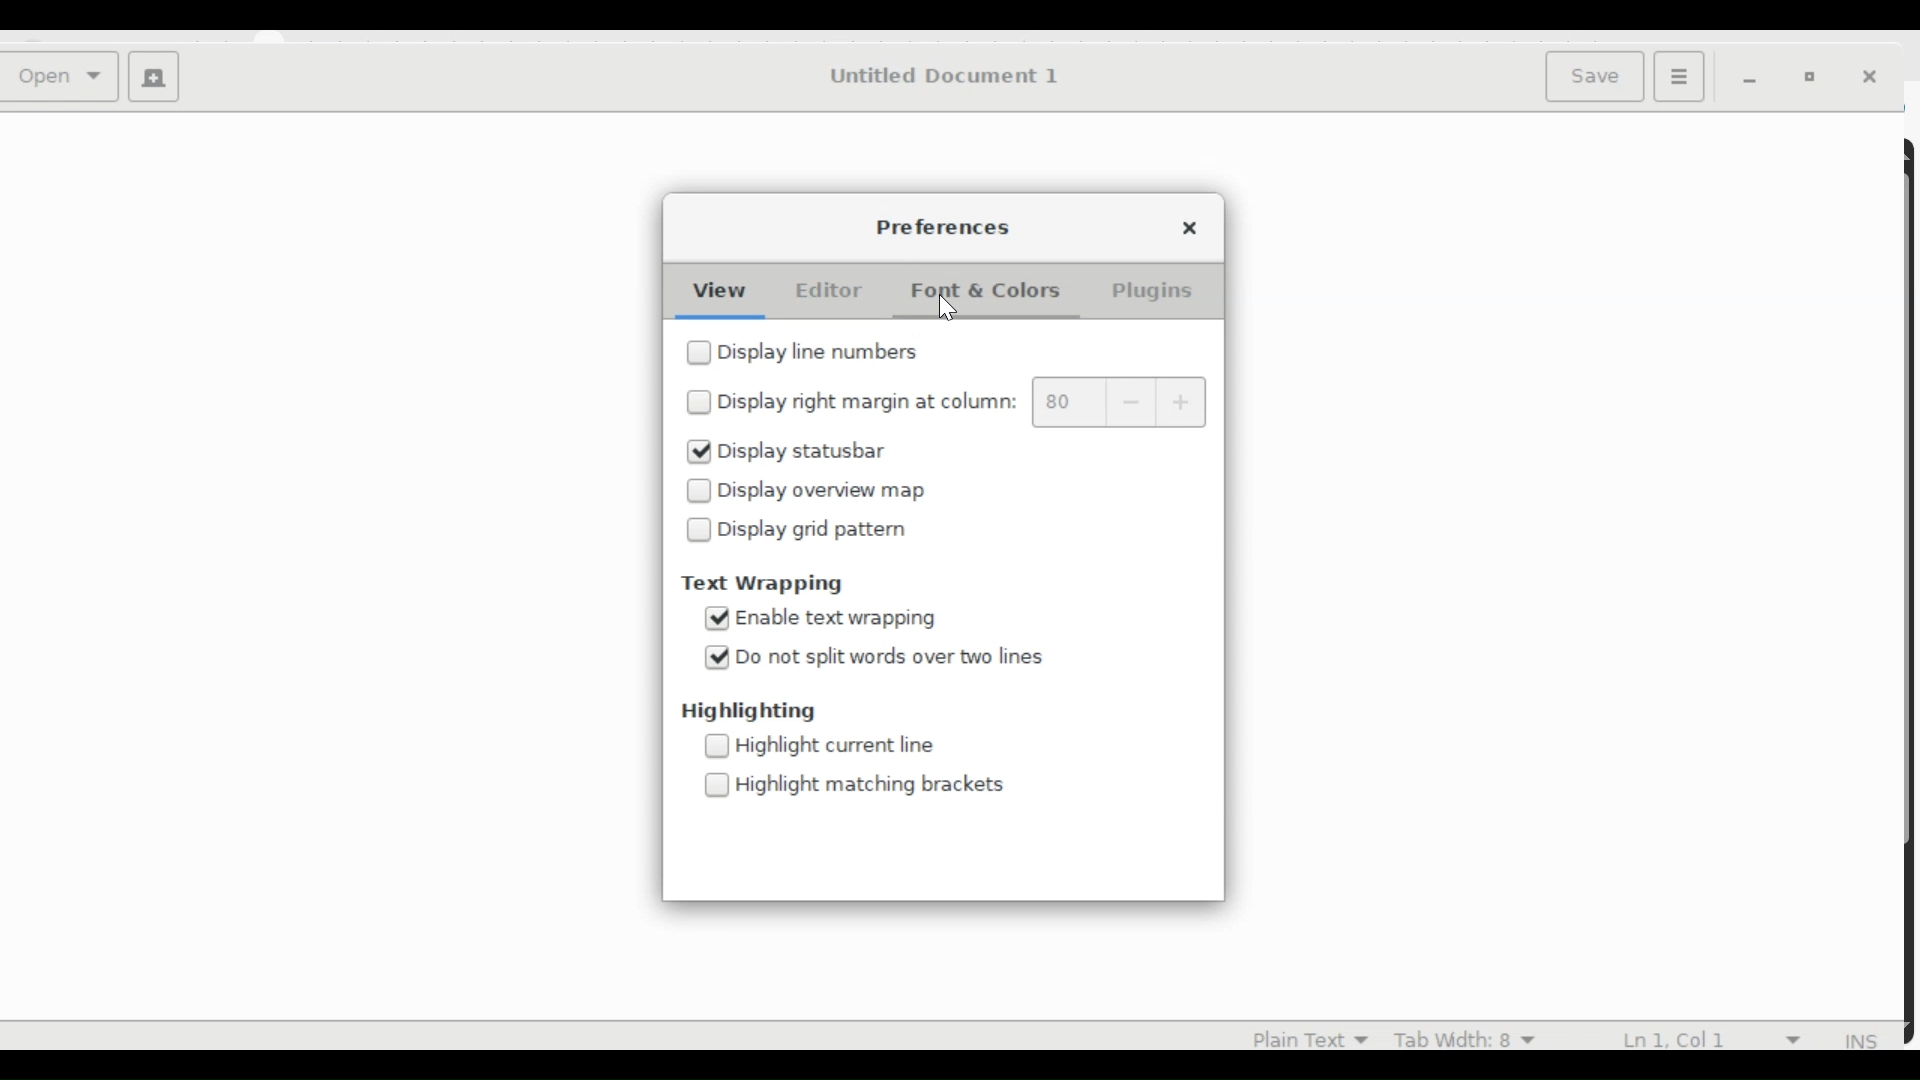  Describe the element at coordinates (821, 350) in the screenshot. I see `Display line numbers` at that location.